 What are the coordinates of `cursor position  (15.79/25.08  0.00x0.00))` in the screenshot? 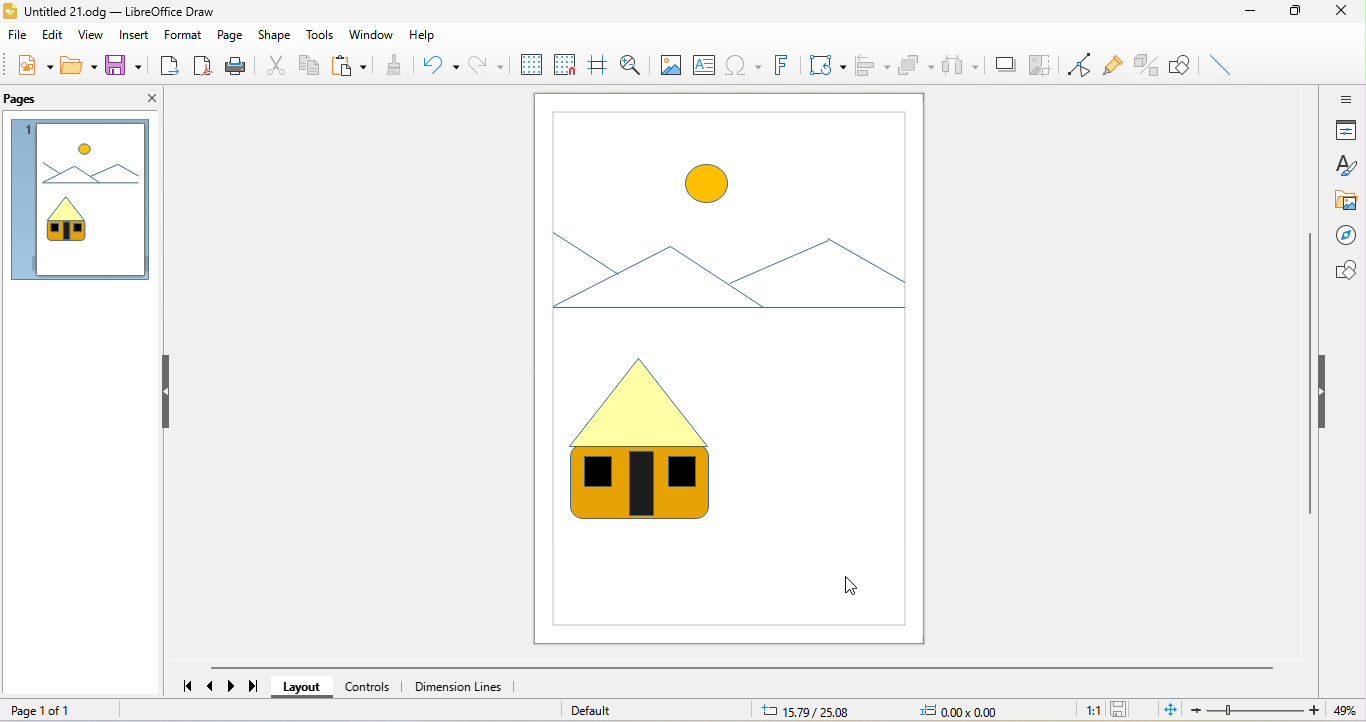 It's located at (881, 709).